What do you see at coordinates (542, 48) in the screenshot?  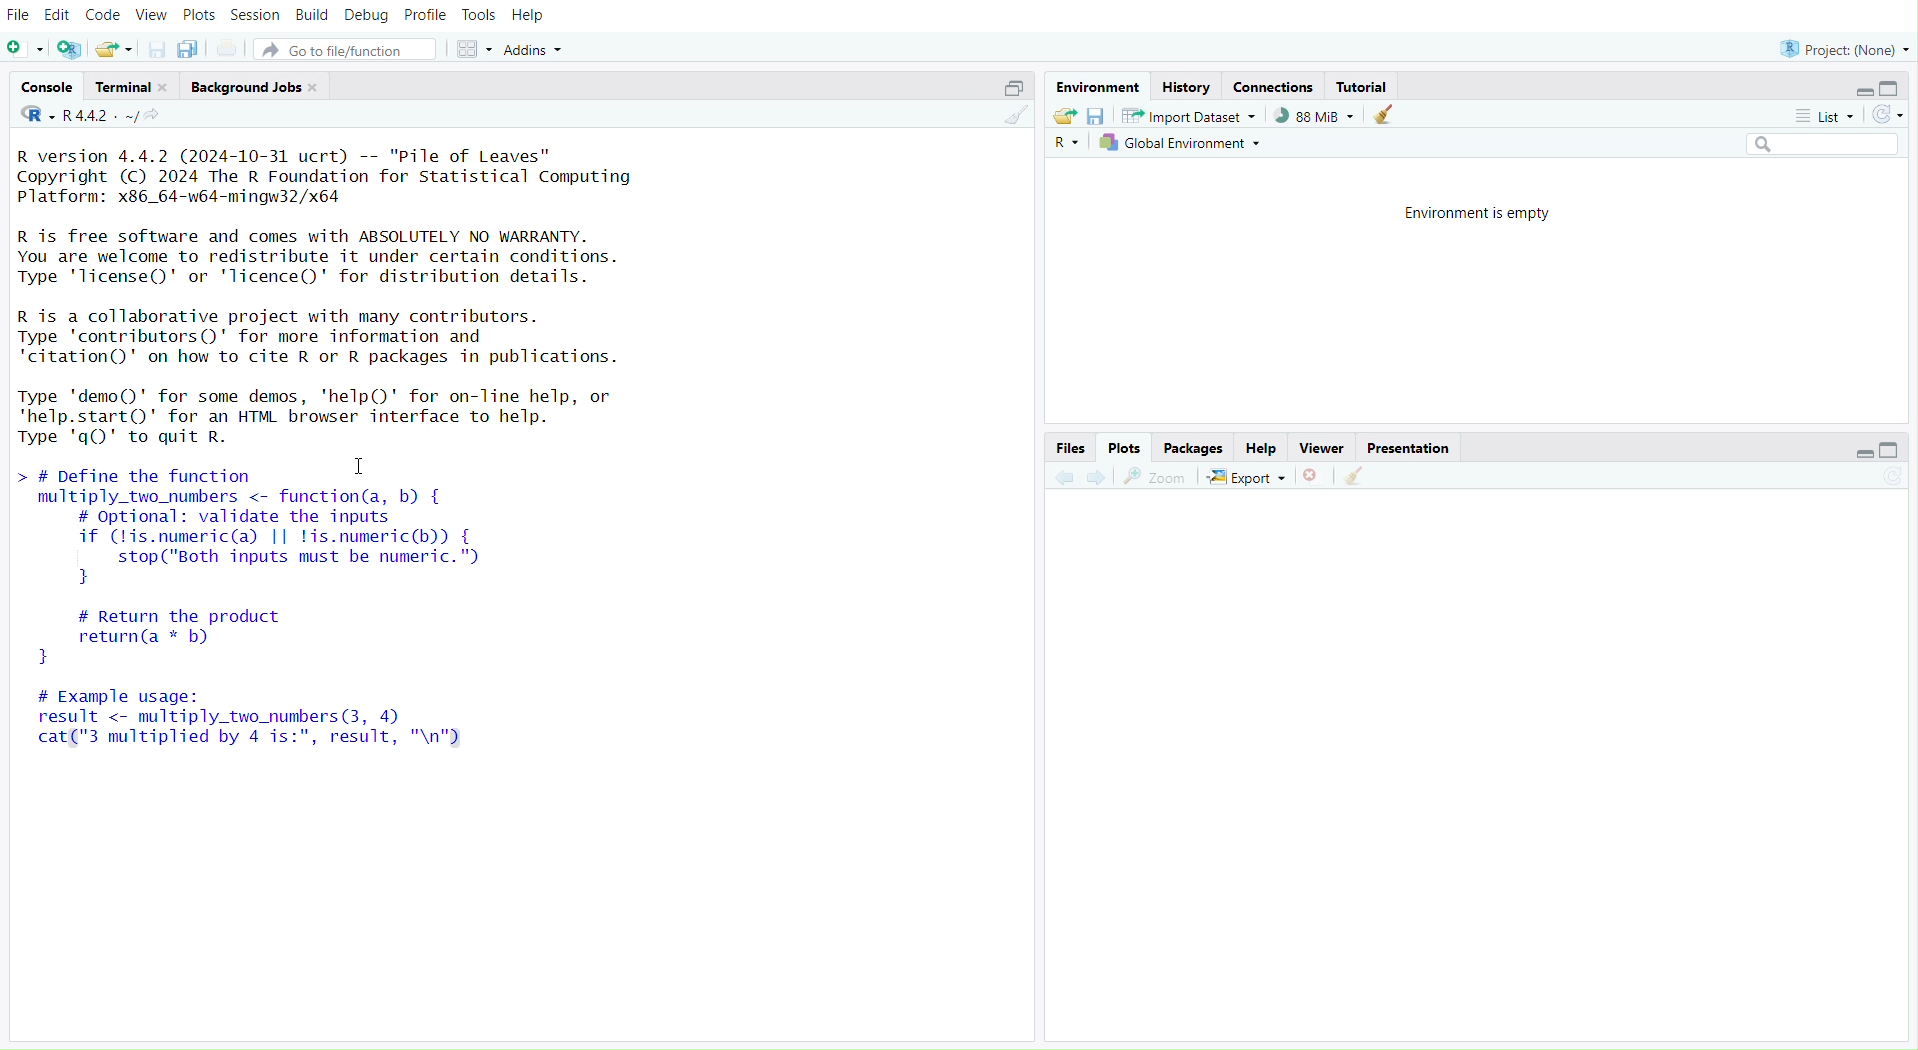 I see `Addins` at bounding box center [542, 48].